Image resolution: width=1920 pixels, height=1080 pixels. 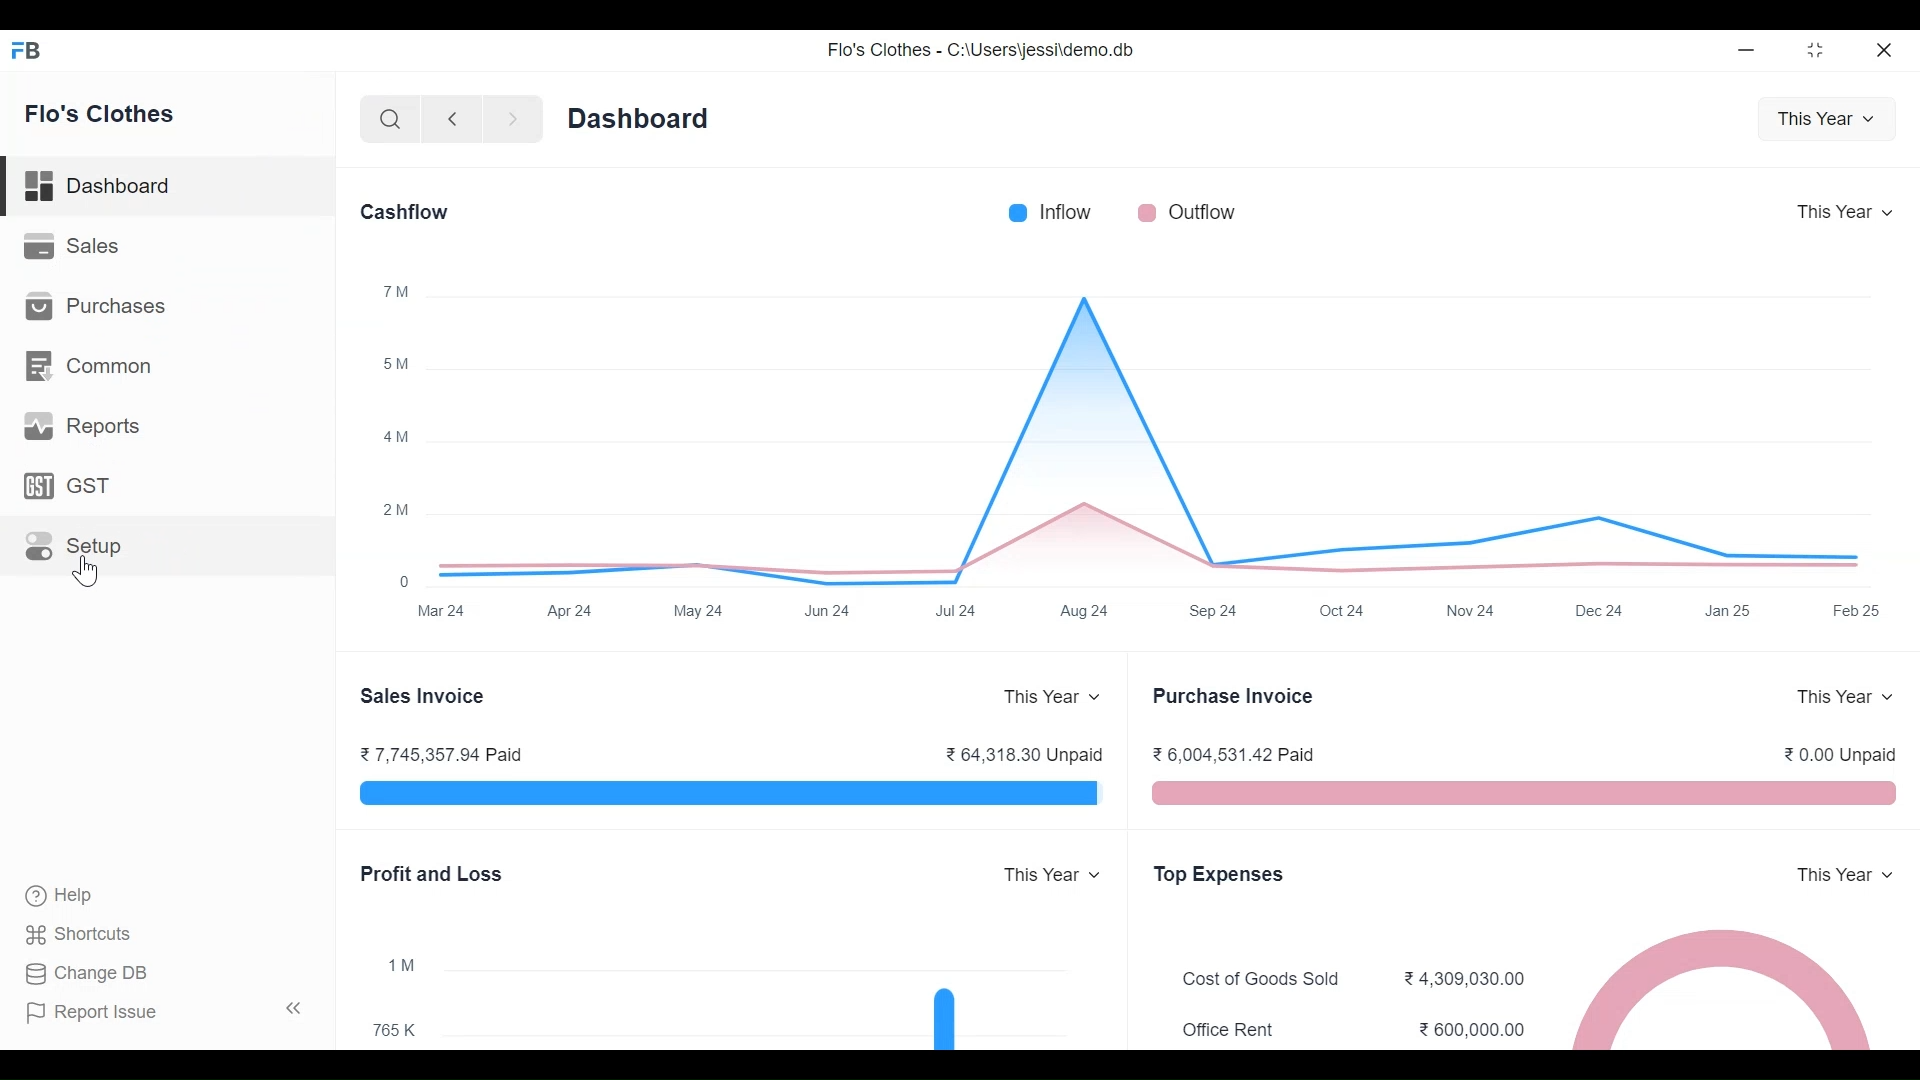 I want to click on Profit and Loss, so click(x=432, y=876).